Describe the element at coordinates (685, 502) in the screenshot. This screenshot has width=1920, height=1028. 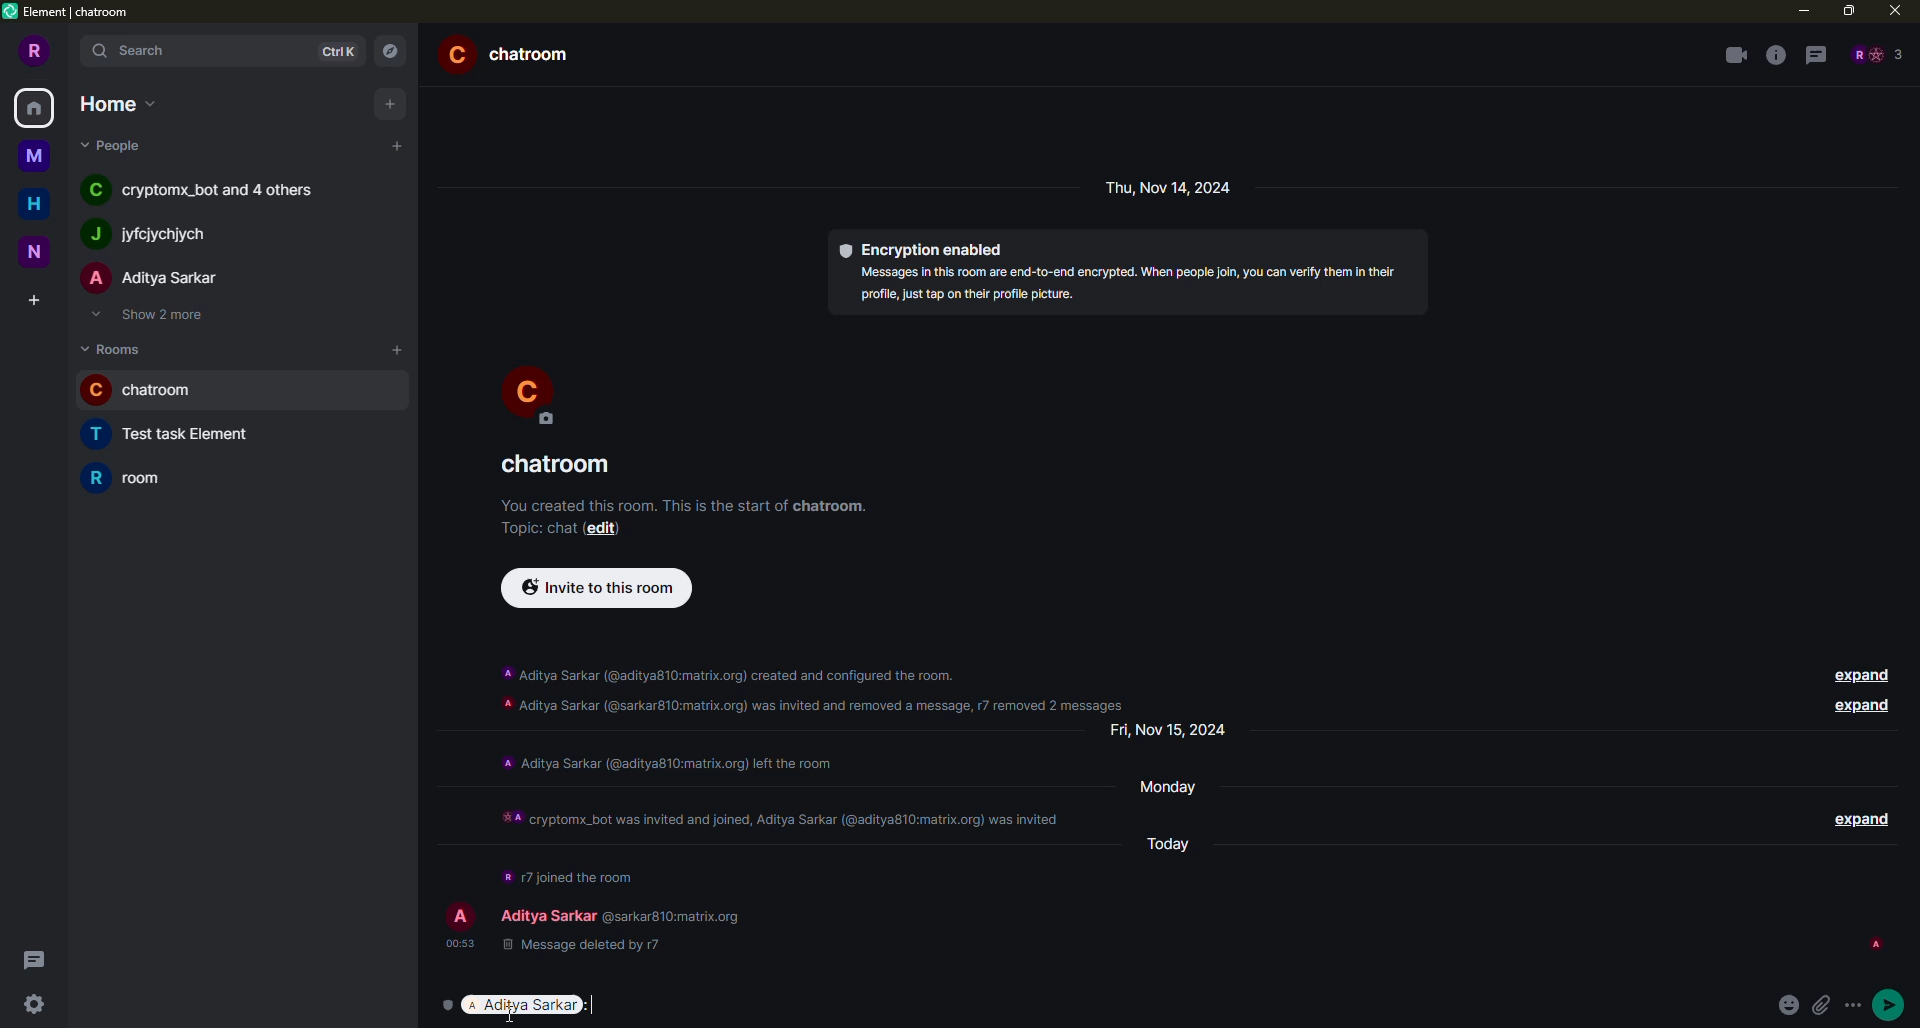
I see `info` at that location.